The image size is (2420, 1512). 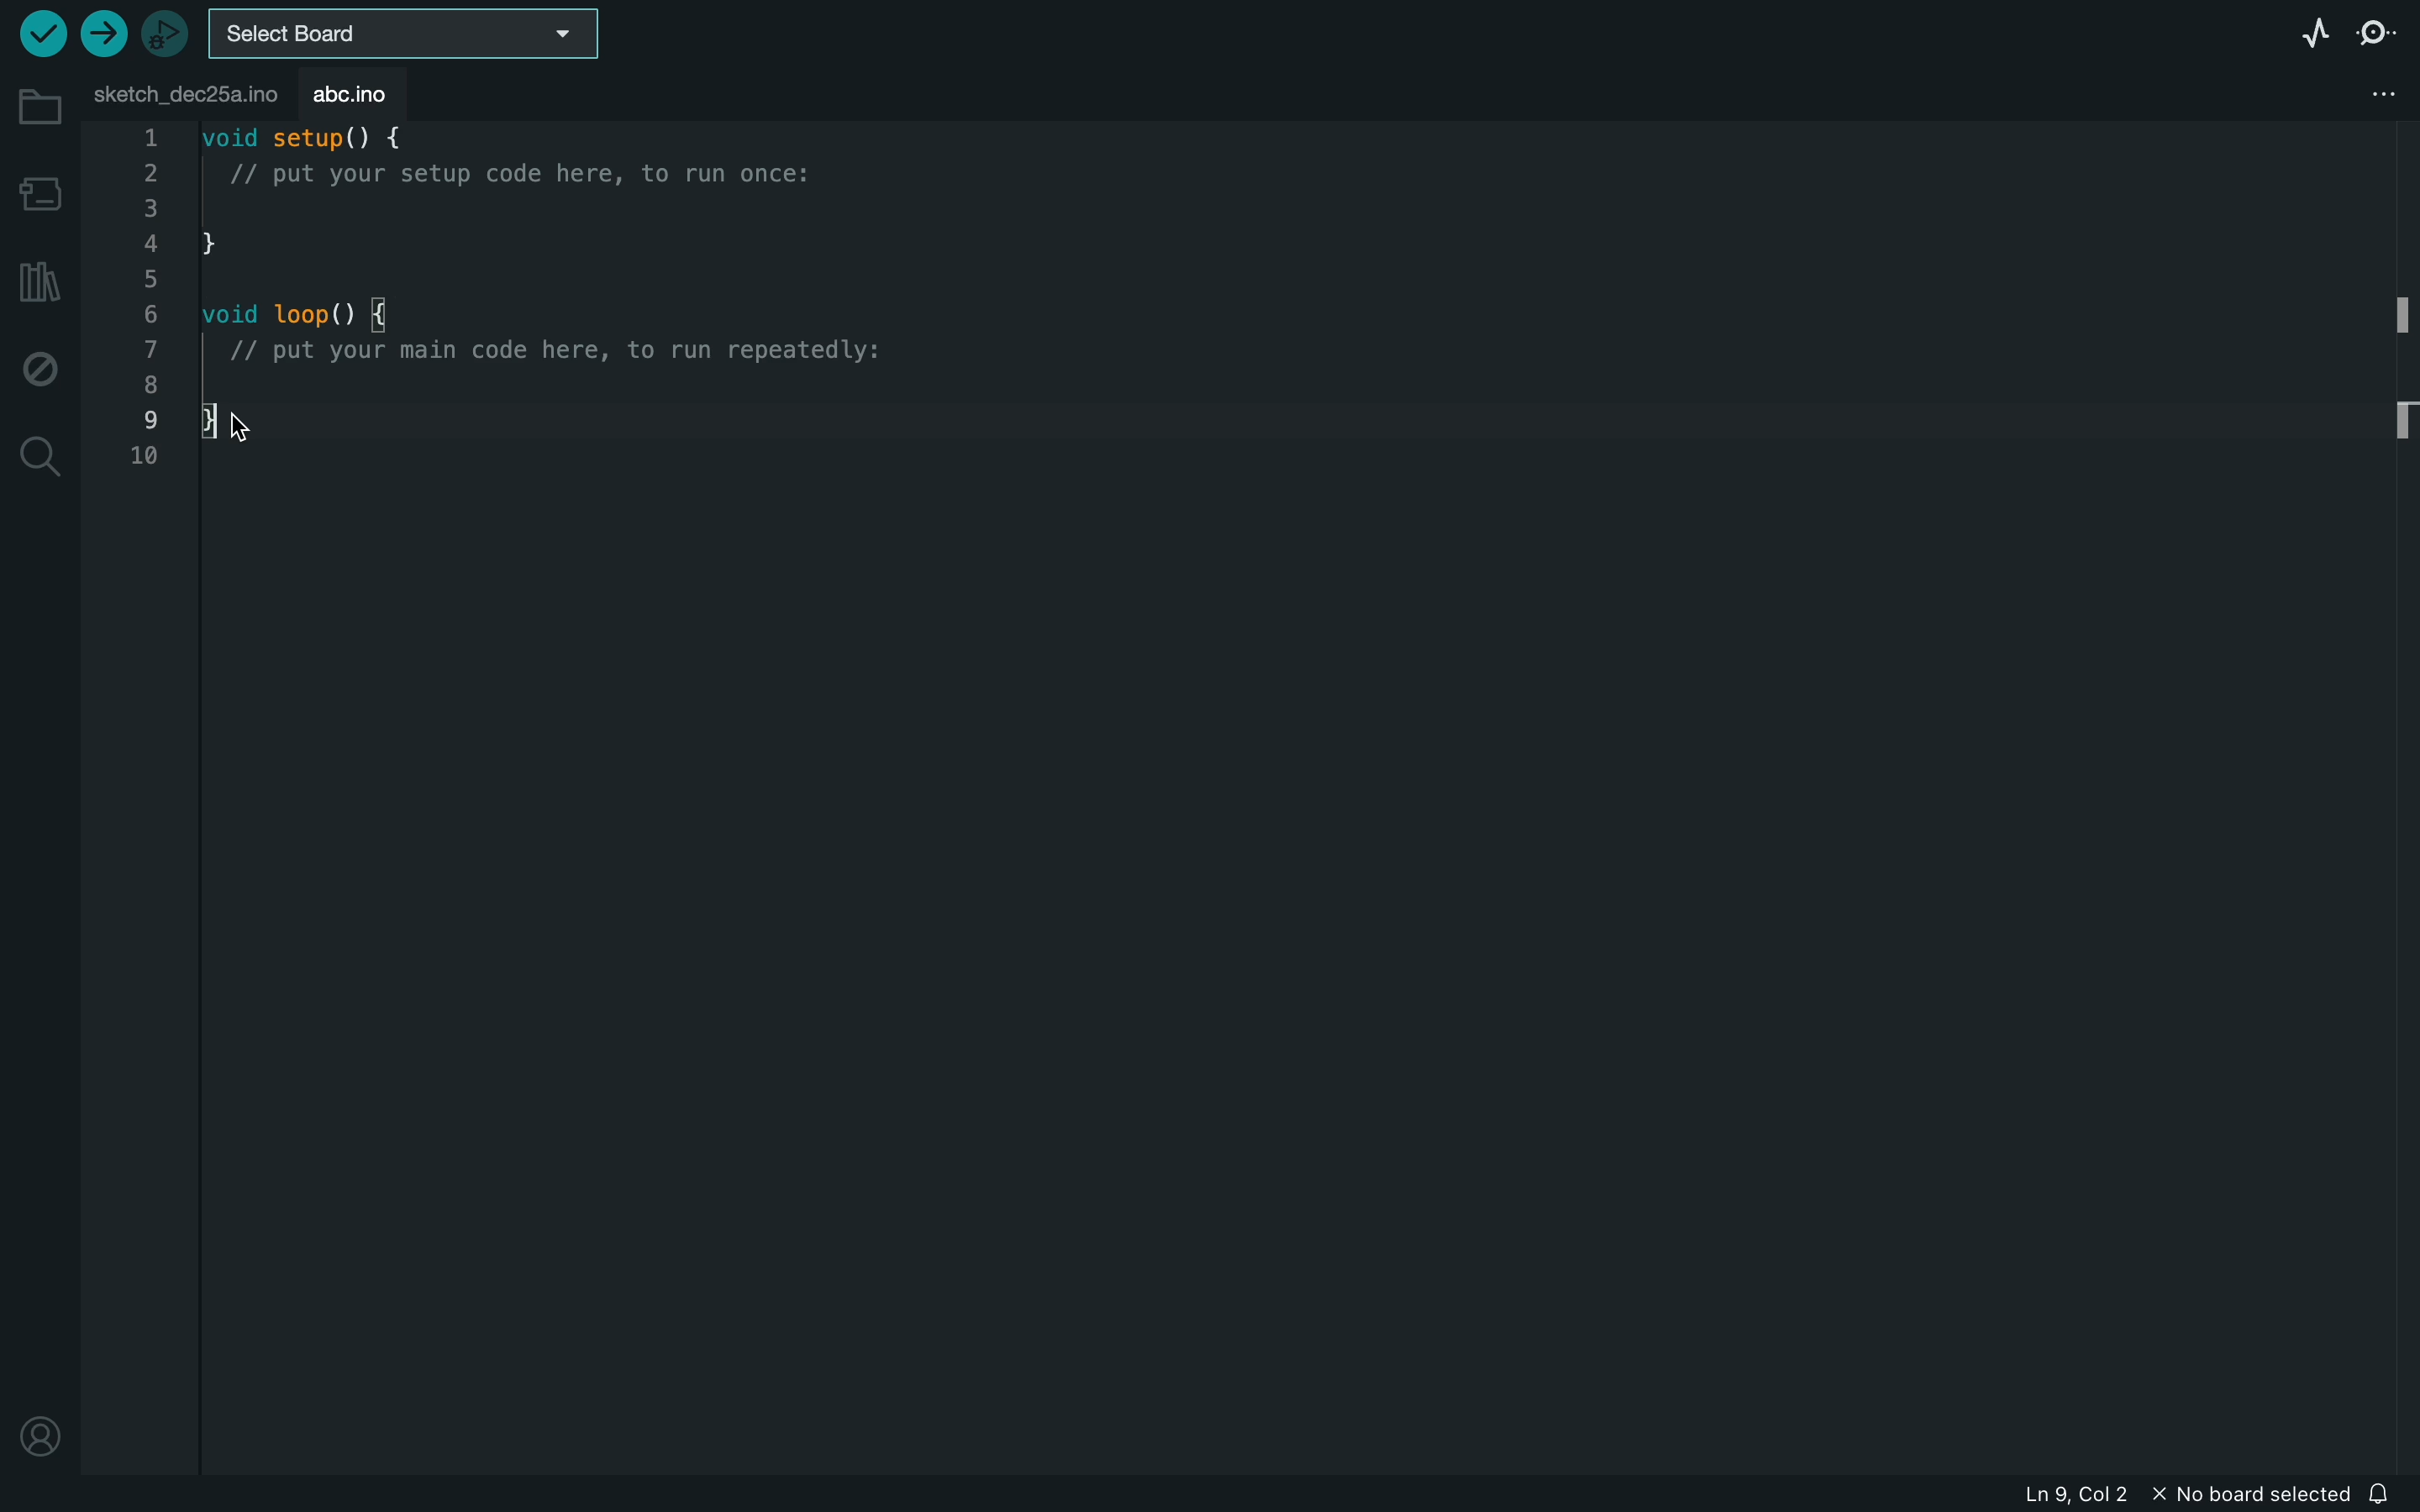 What do you see at coordinates (553, 330) in the screenshot?
I see `code` at bounding box center [553, 330].